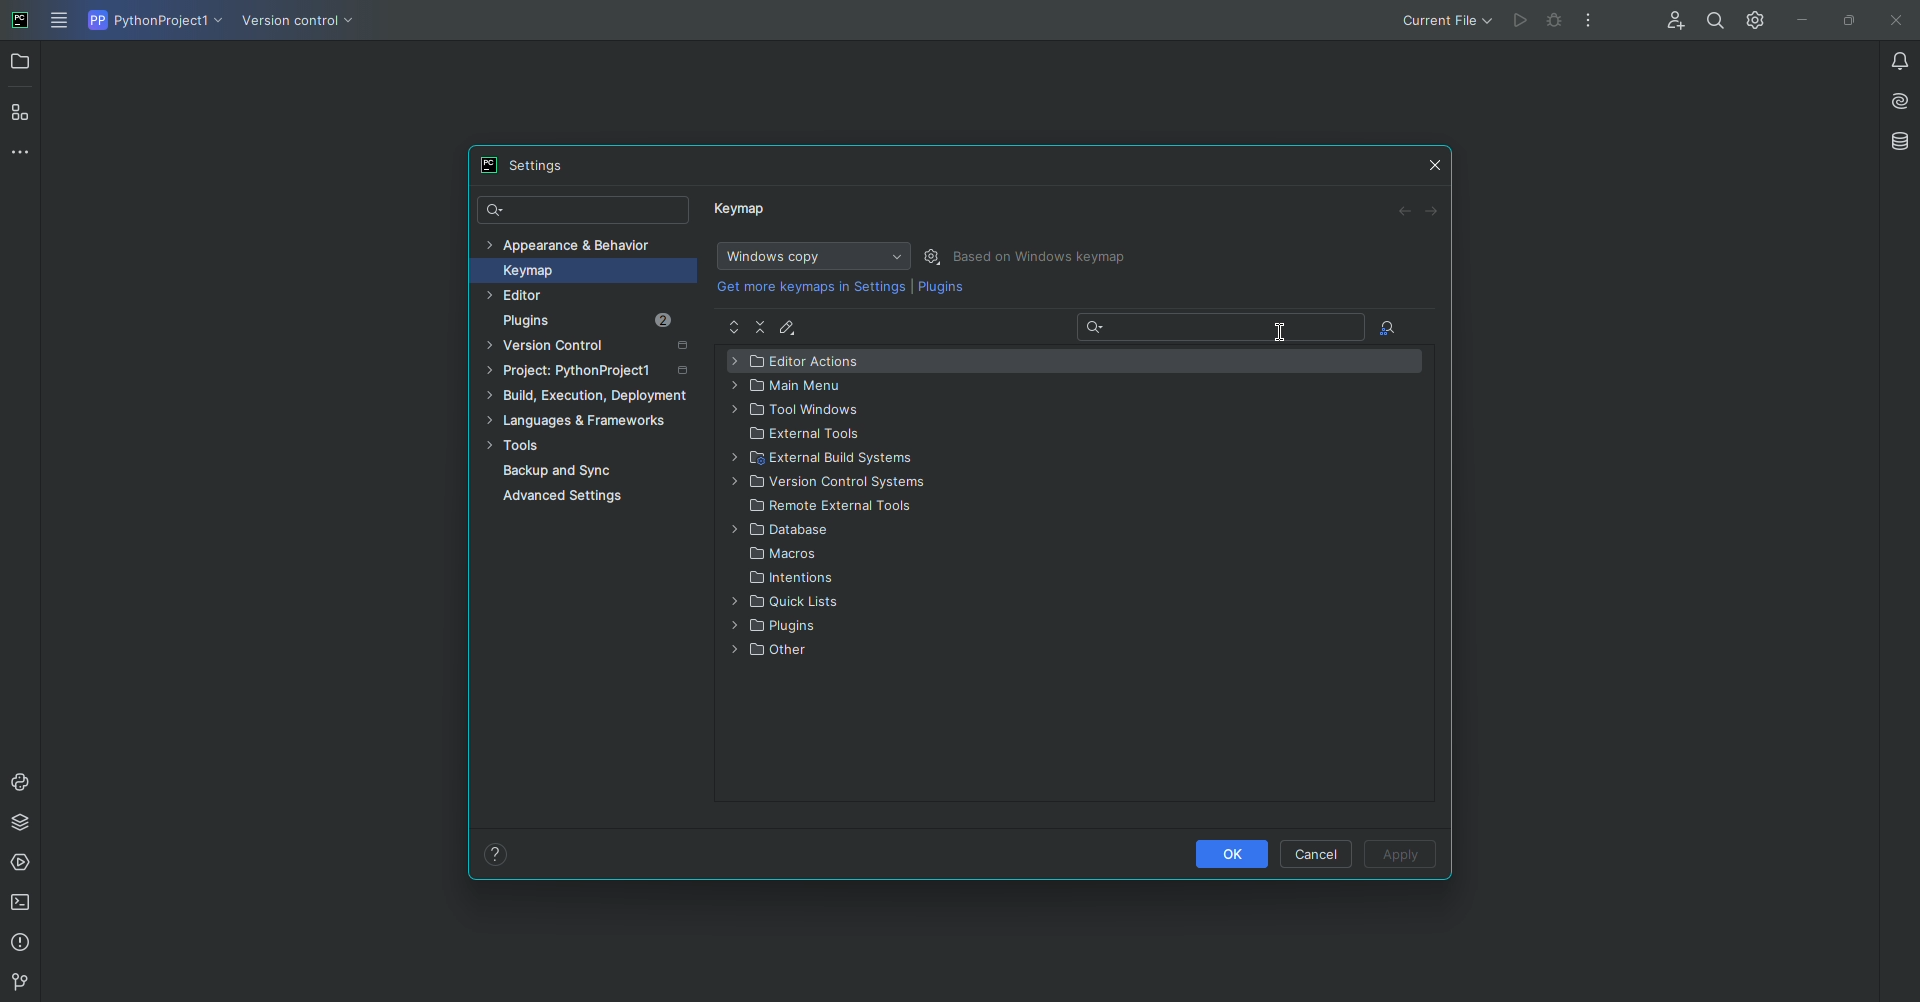 The image size is (1920, 1002). Describe the element at coordinates (570, 243) in the screenshot. I see `Appearance` at that location.